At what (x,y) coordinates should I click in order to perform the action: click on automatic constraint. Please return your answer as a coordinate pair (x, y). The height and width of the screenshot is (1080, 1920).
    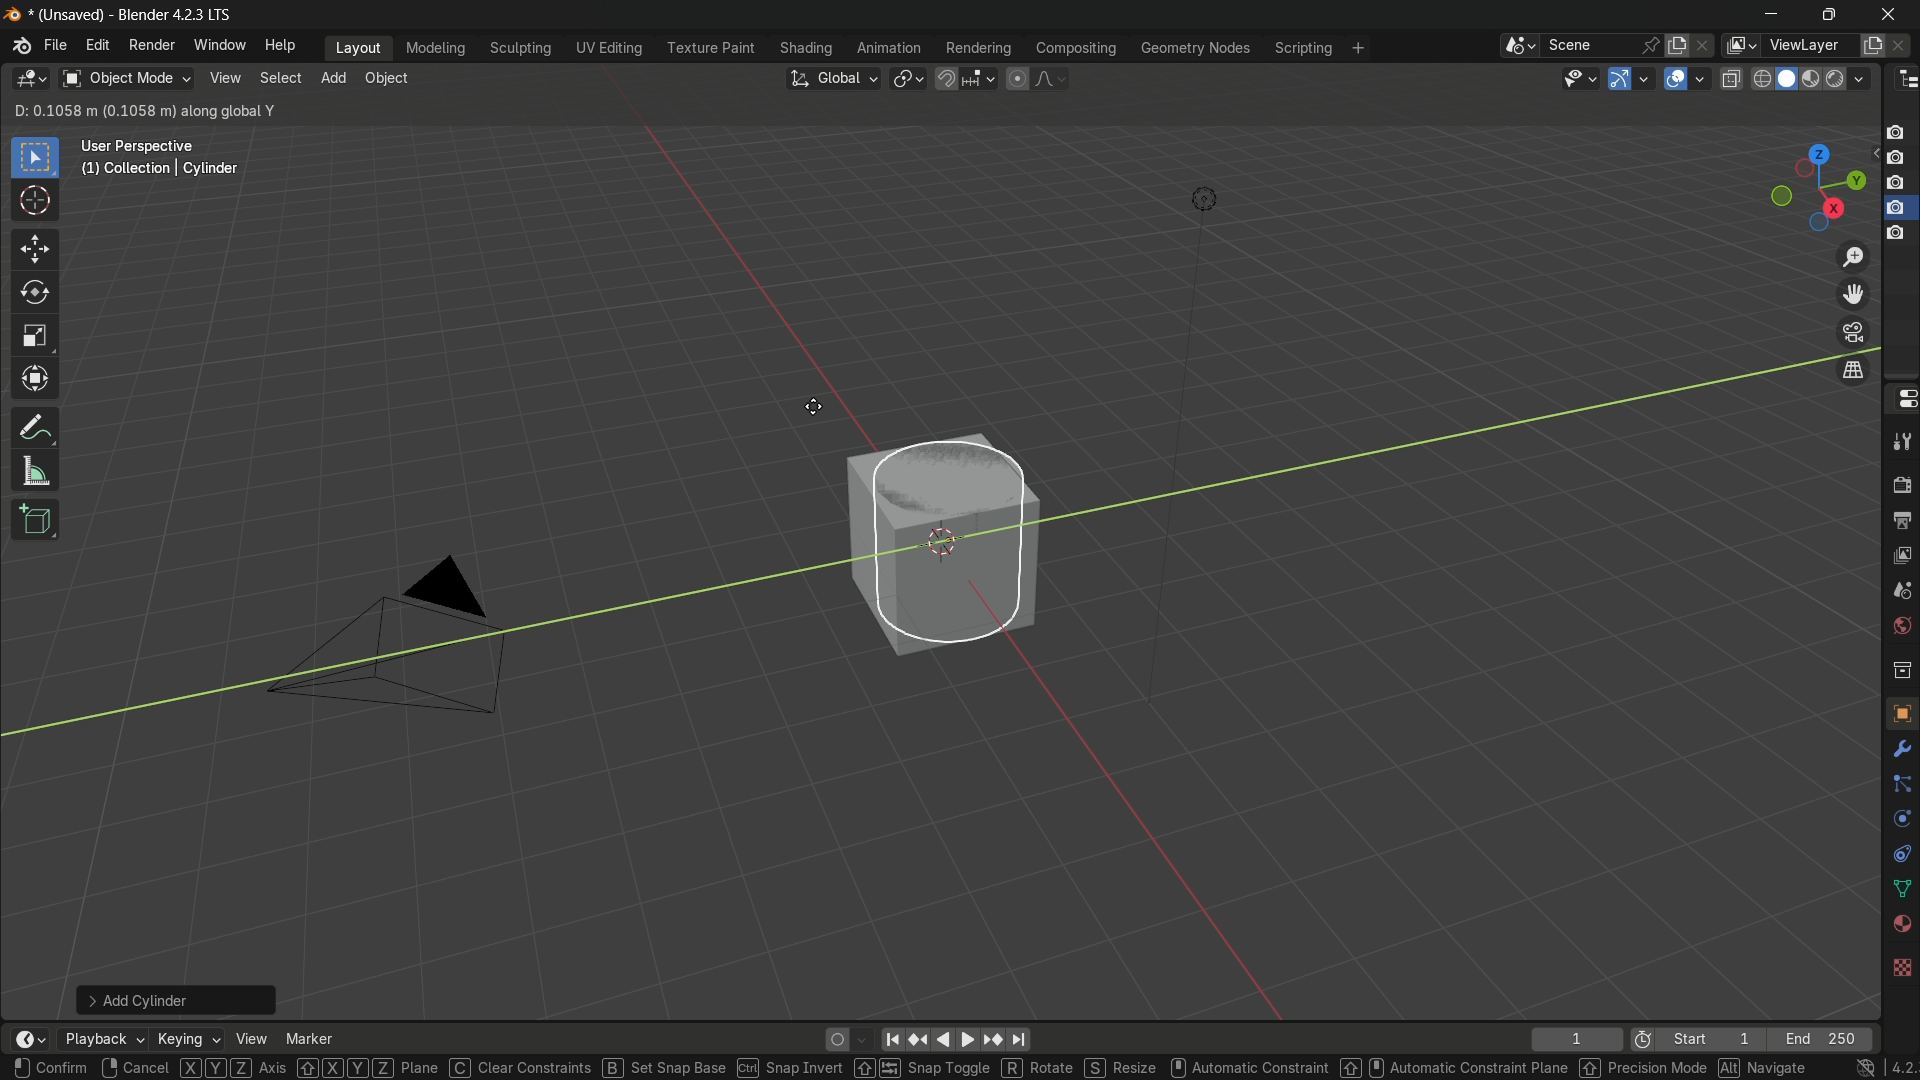
    Looking at the image, I should click on (1245, 1065).